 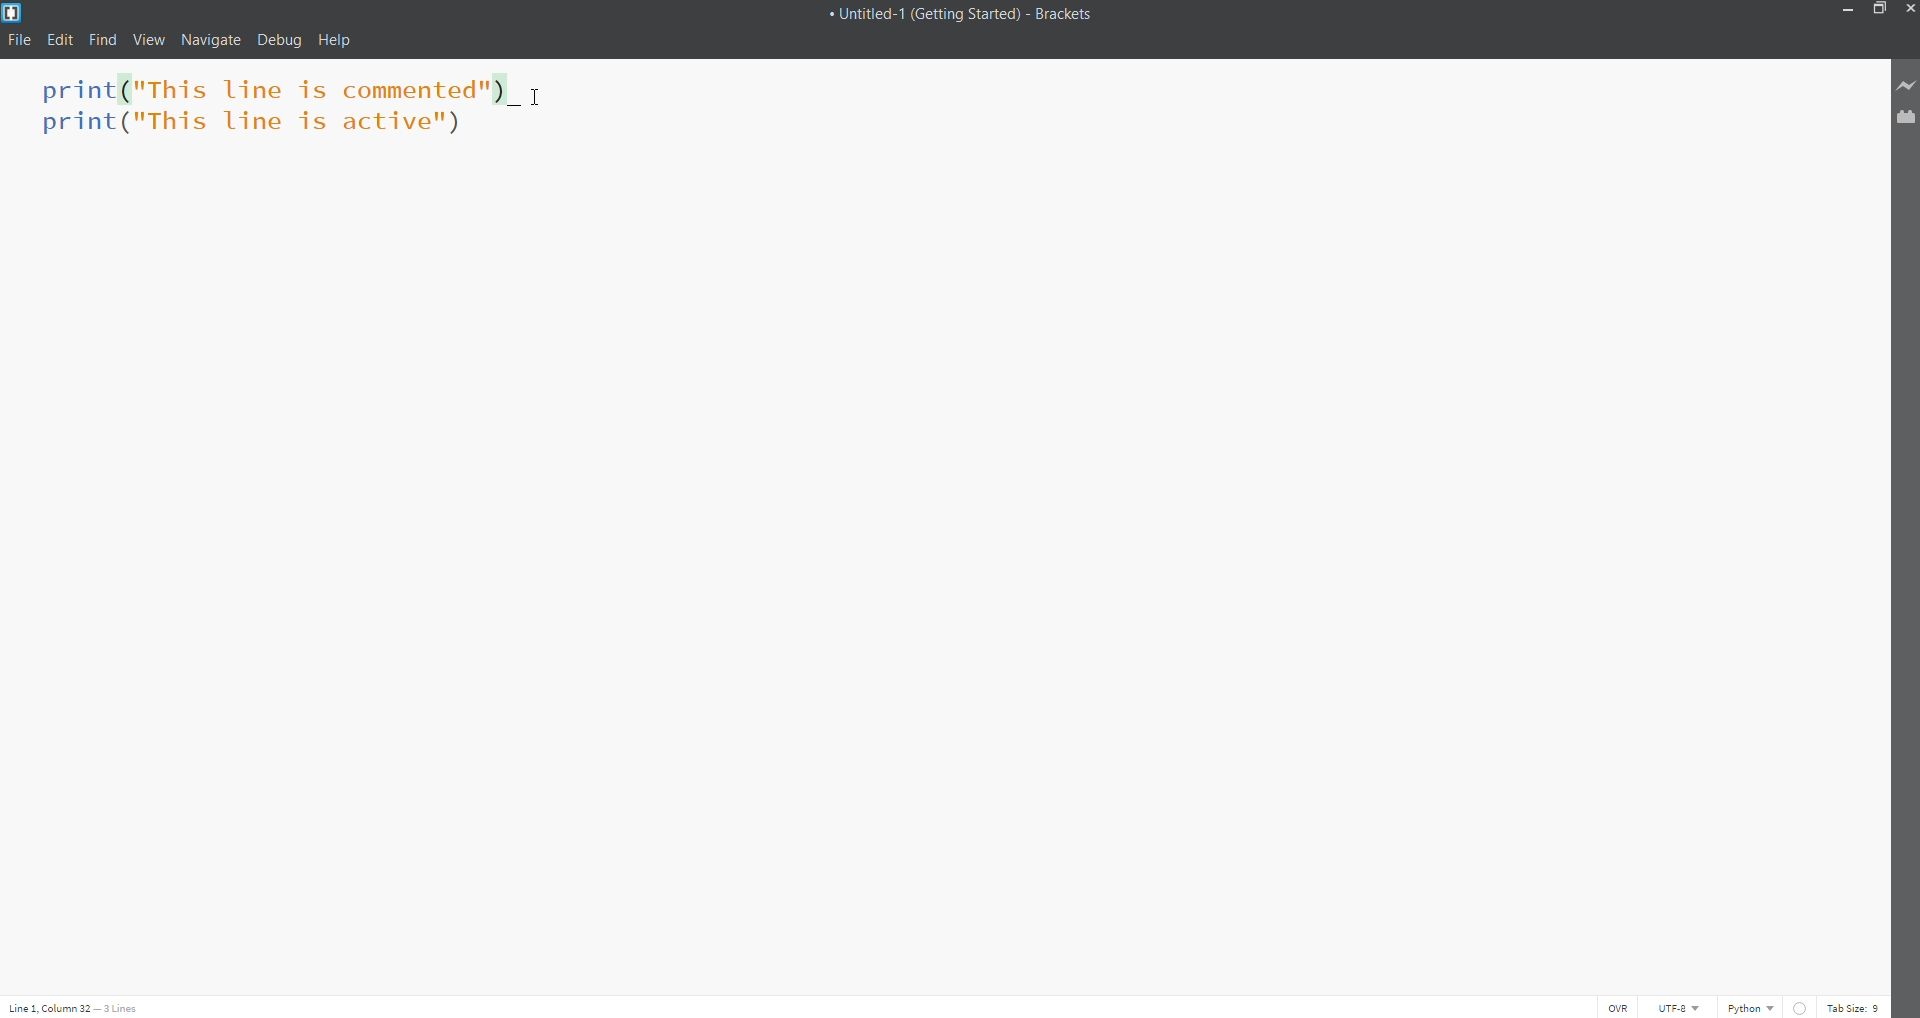 What do you see at coordinates (1854, 1006) in the screenshot?
I see `Tab Size` at bounding box center [1854, 1006].